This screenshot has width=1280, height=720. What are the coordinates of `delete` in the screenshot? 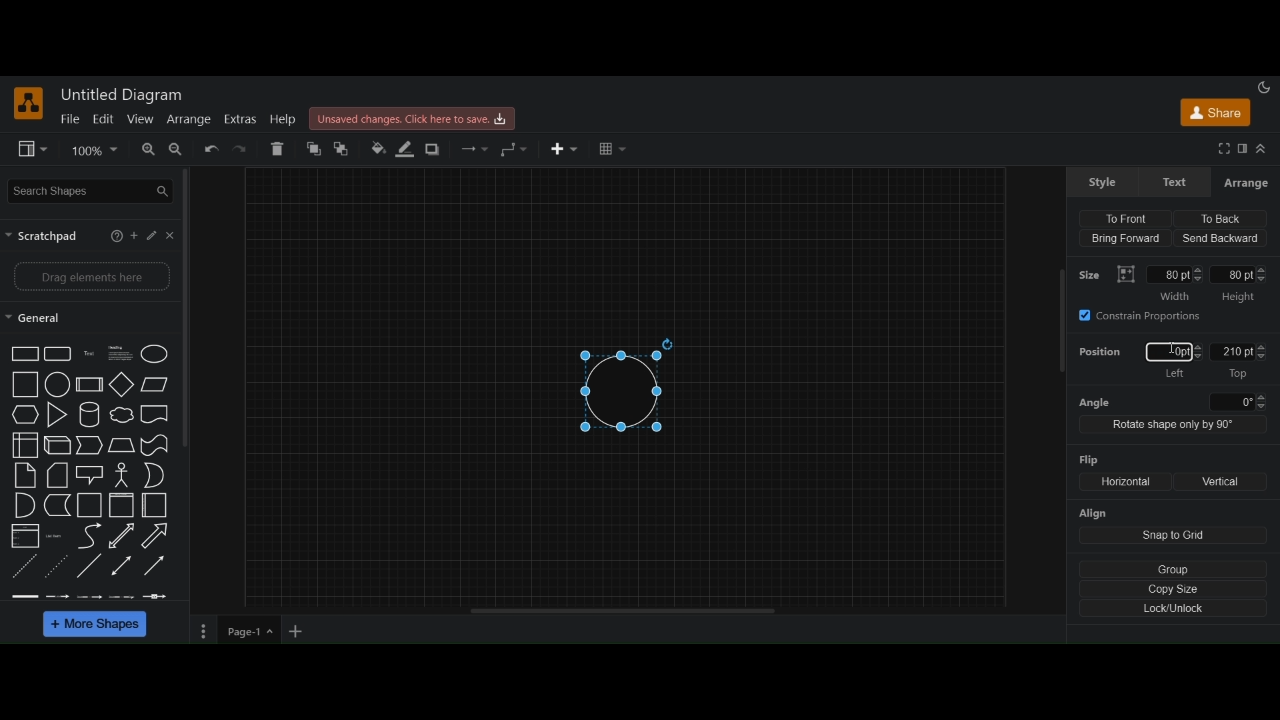 It's located at (279, 148).